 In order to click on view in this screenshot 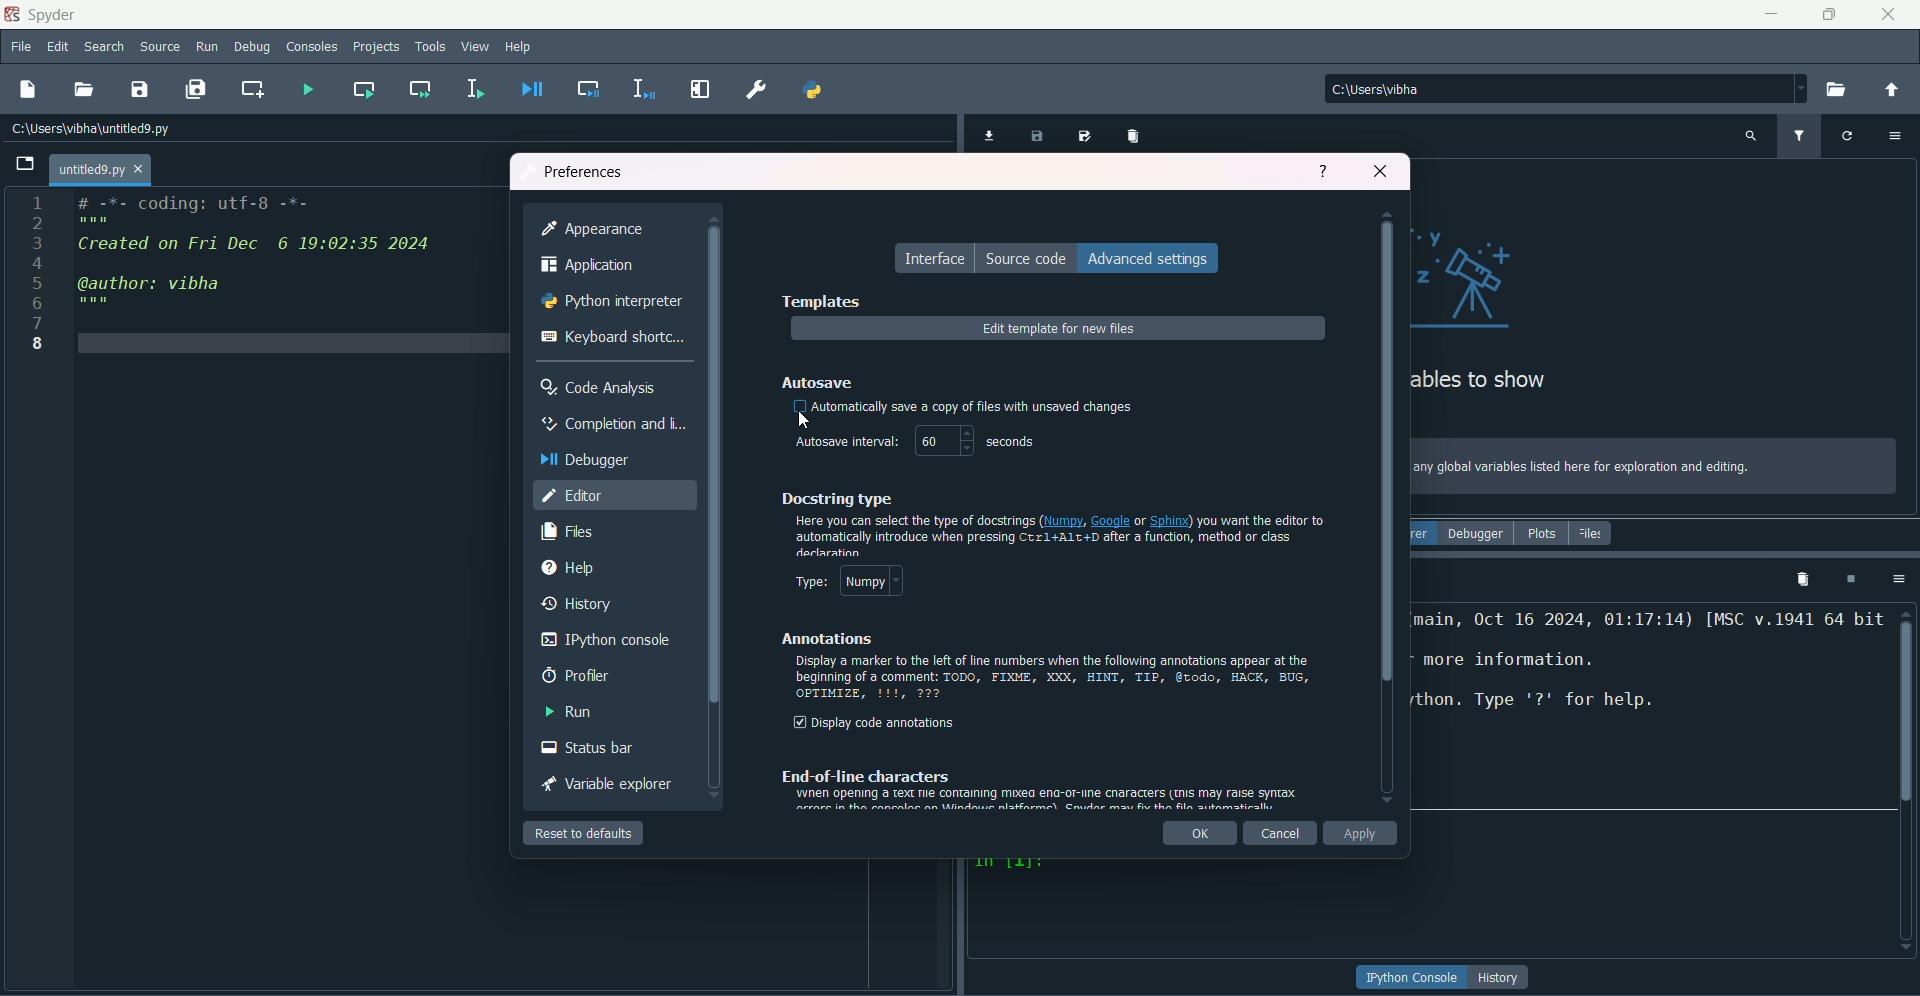, I will do `click(477, 46)`.